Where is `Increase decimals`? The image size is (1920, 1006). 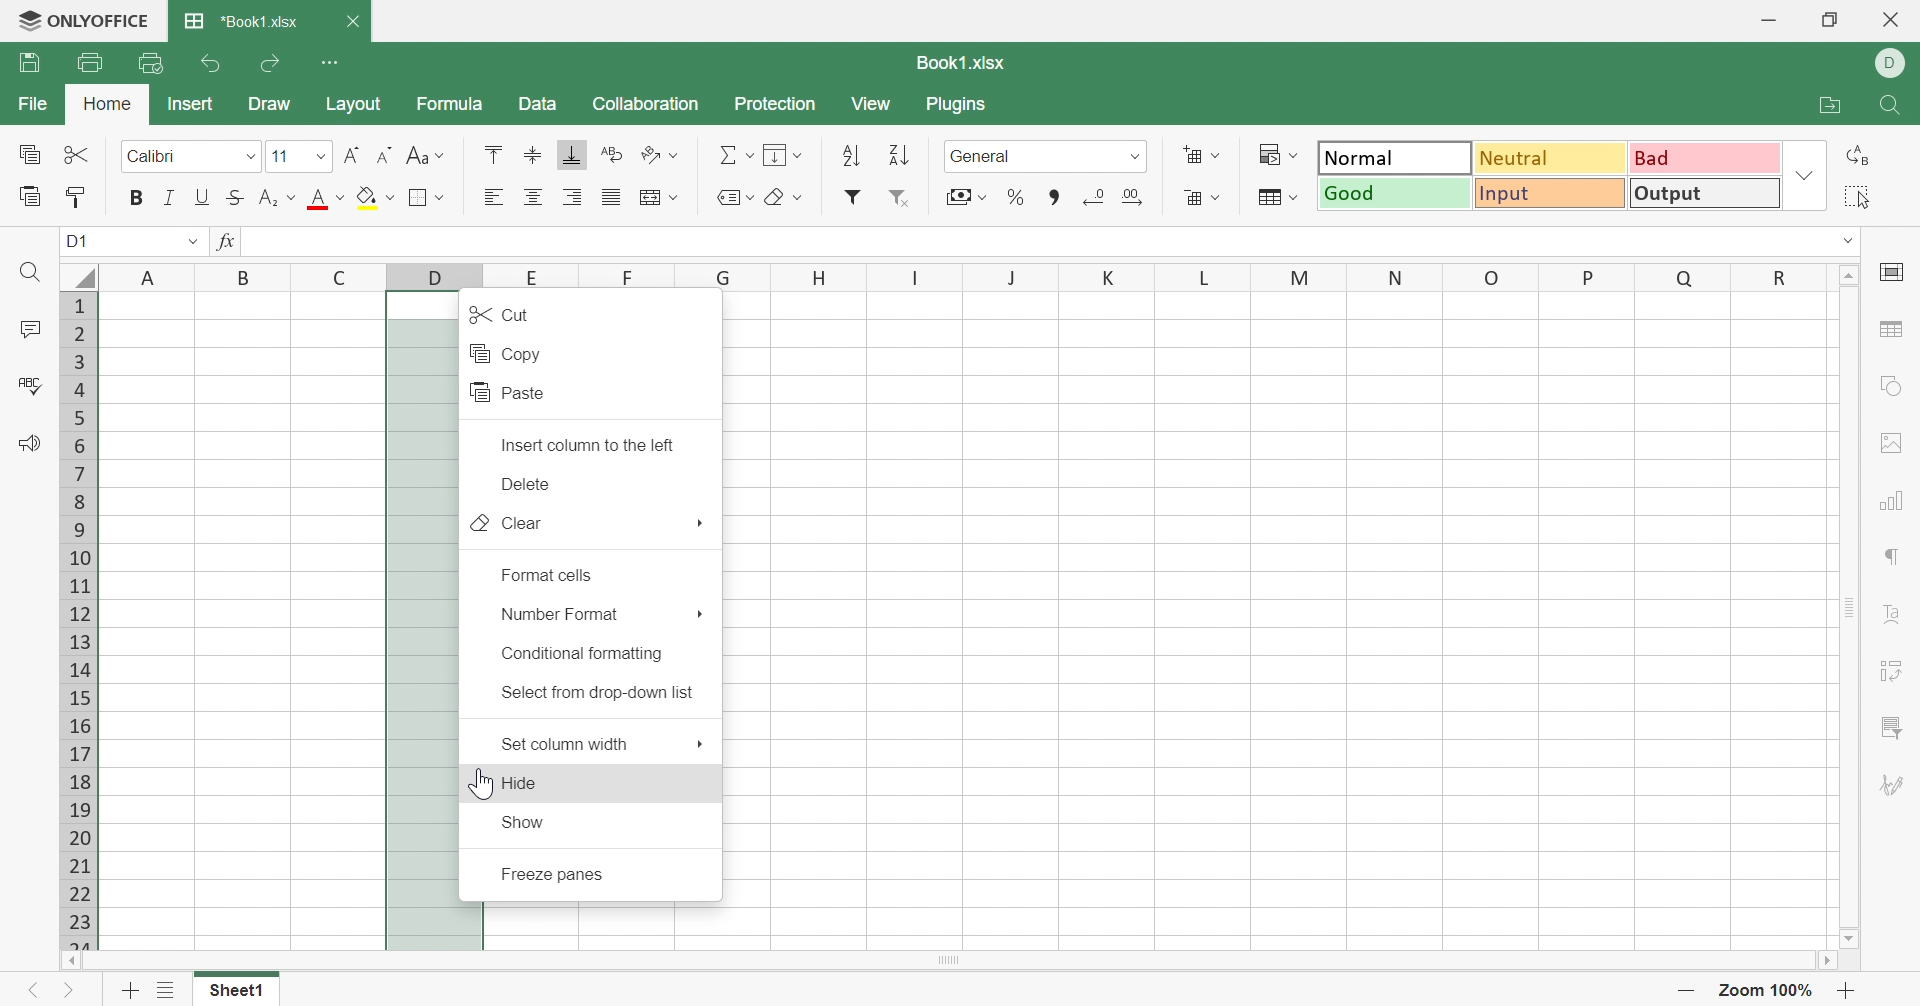 Increase decimals is located at coordinates (1091, 198).